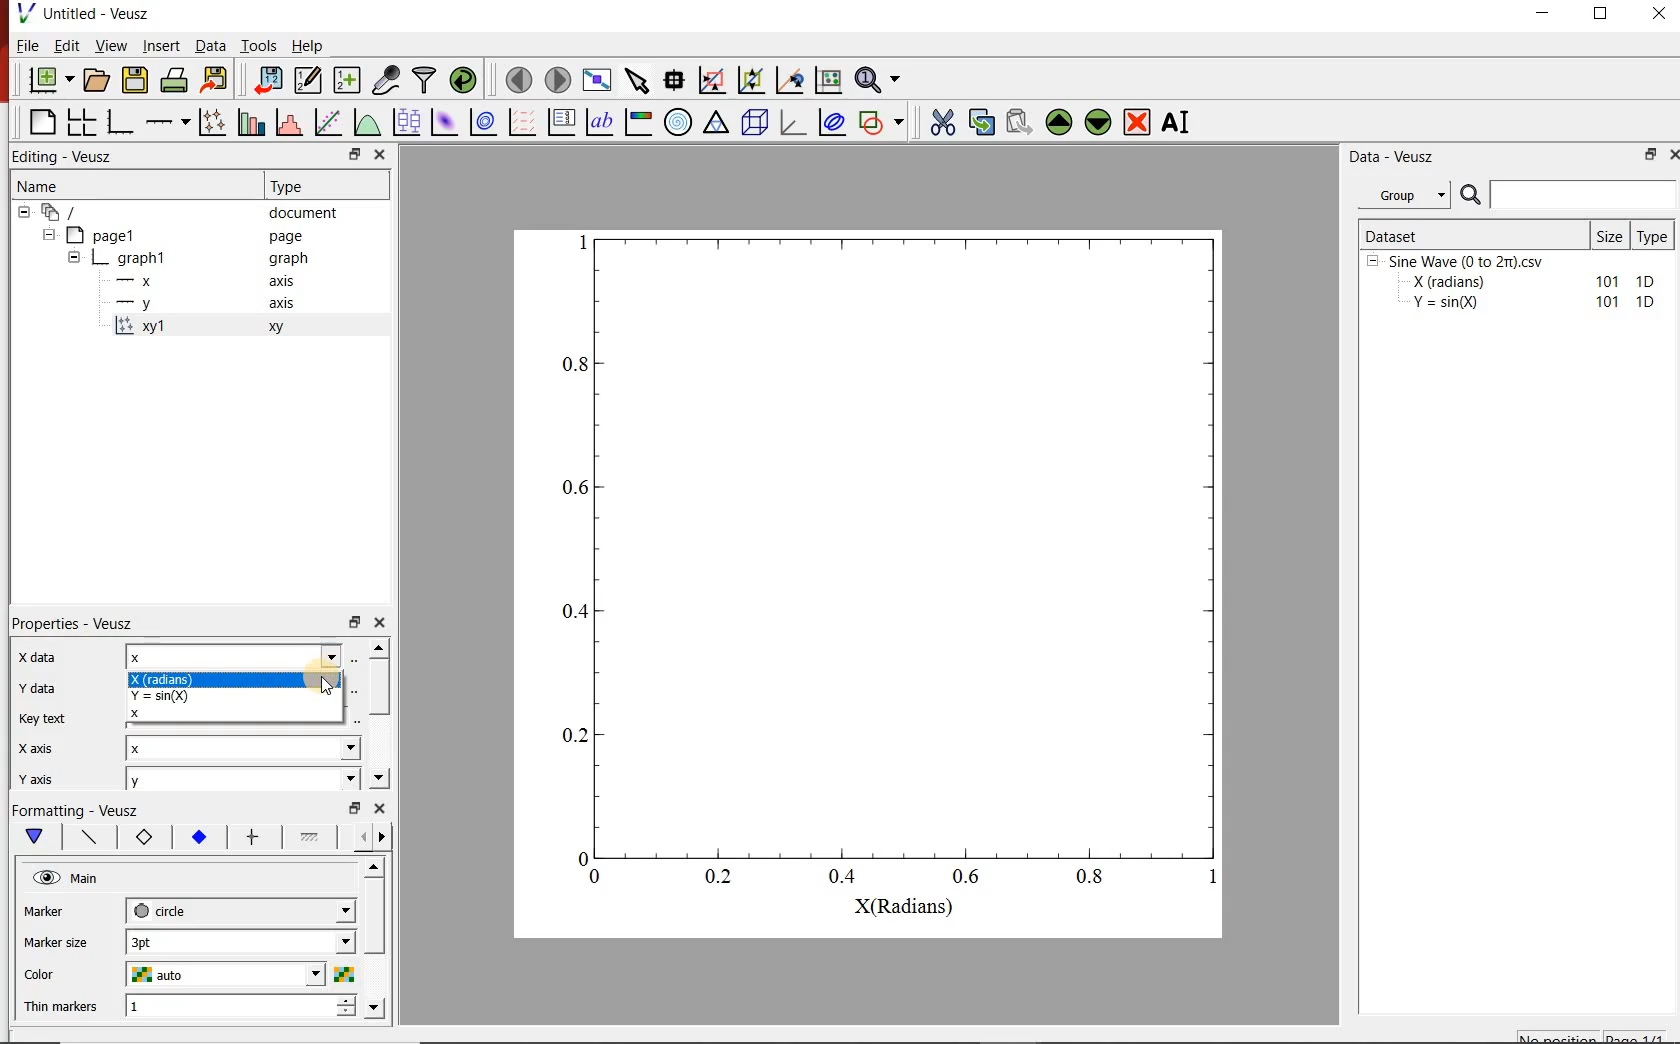  I want to click on 3d graph, so click(793, 121).